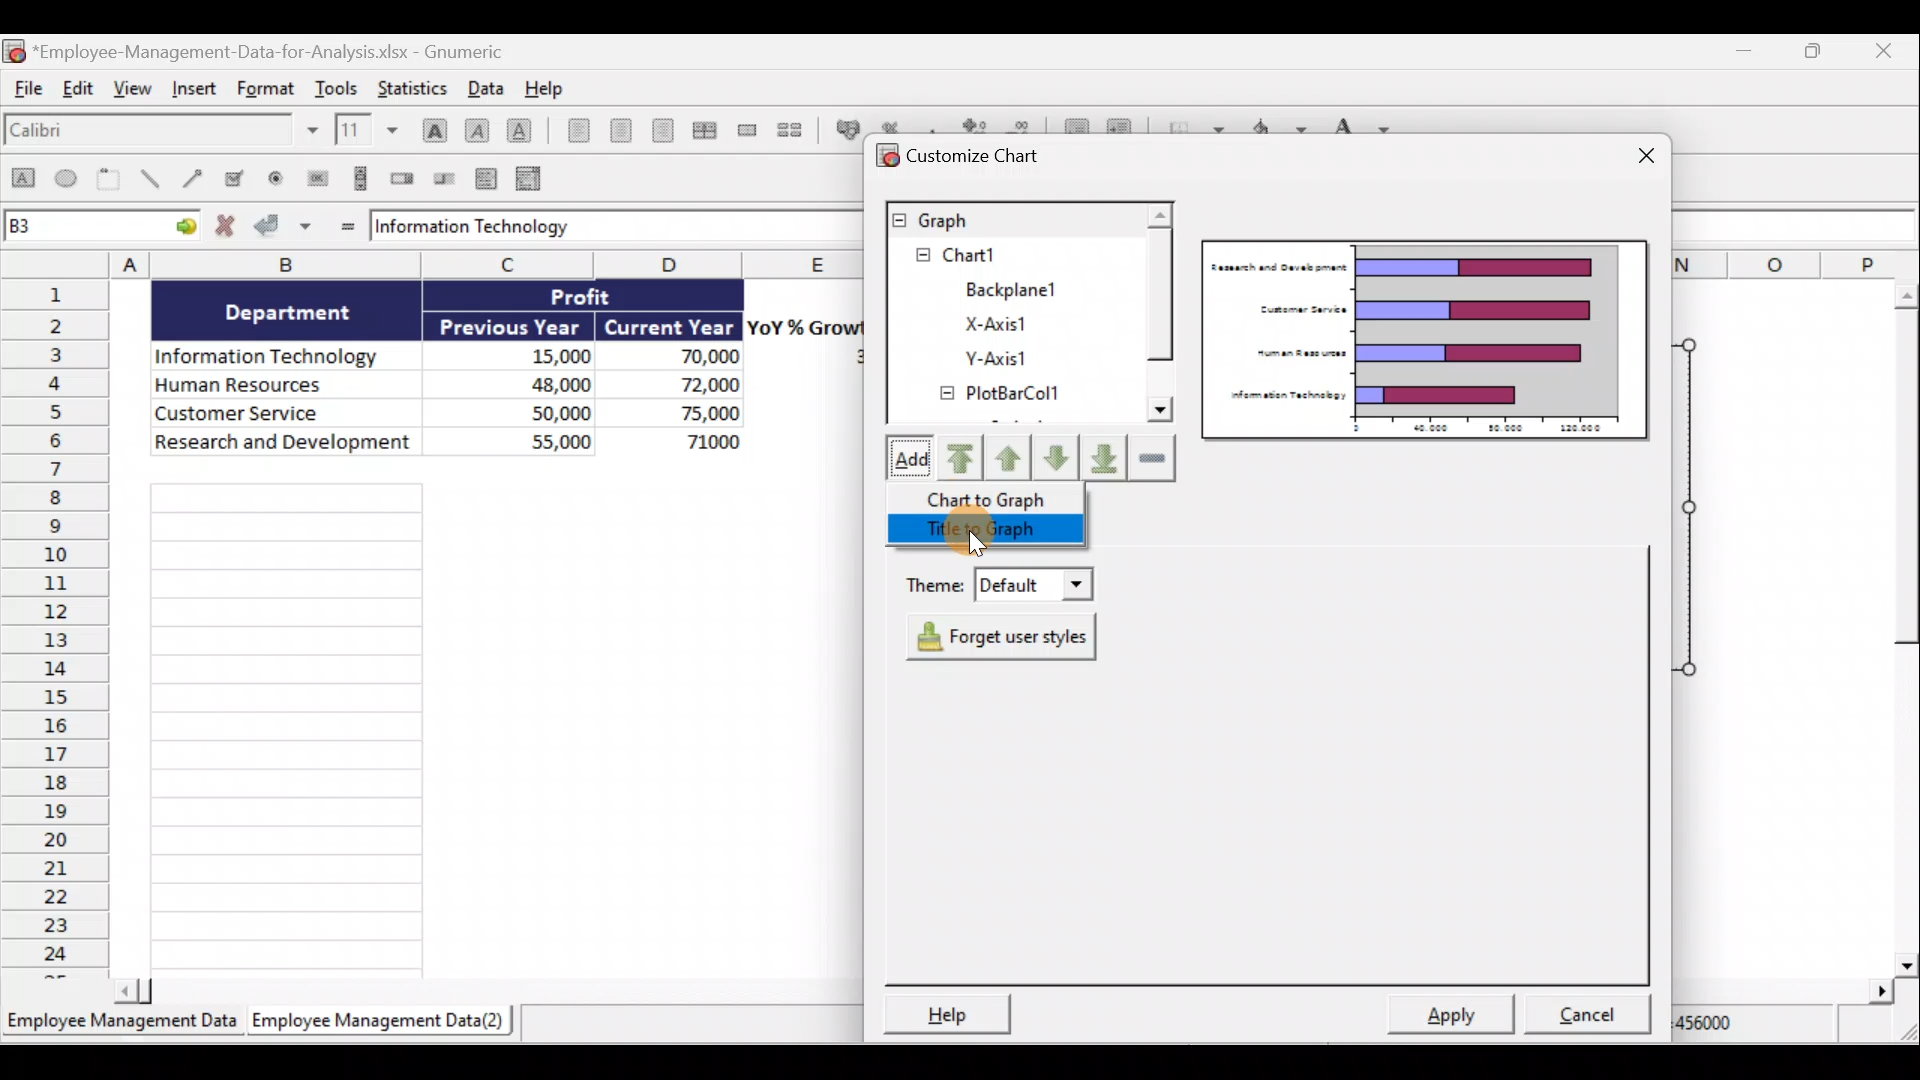 The width and height of the screenshot is (1920, 1080). Describe the element at coordinates (1896, 50) in the screenshot. I see `Close` at that location.